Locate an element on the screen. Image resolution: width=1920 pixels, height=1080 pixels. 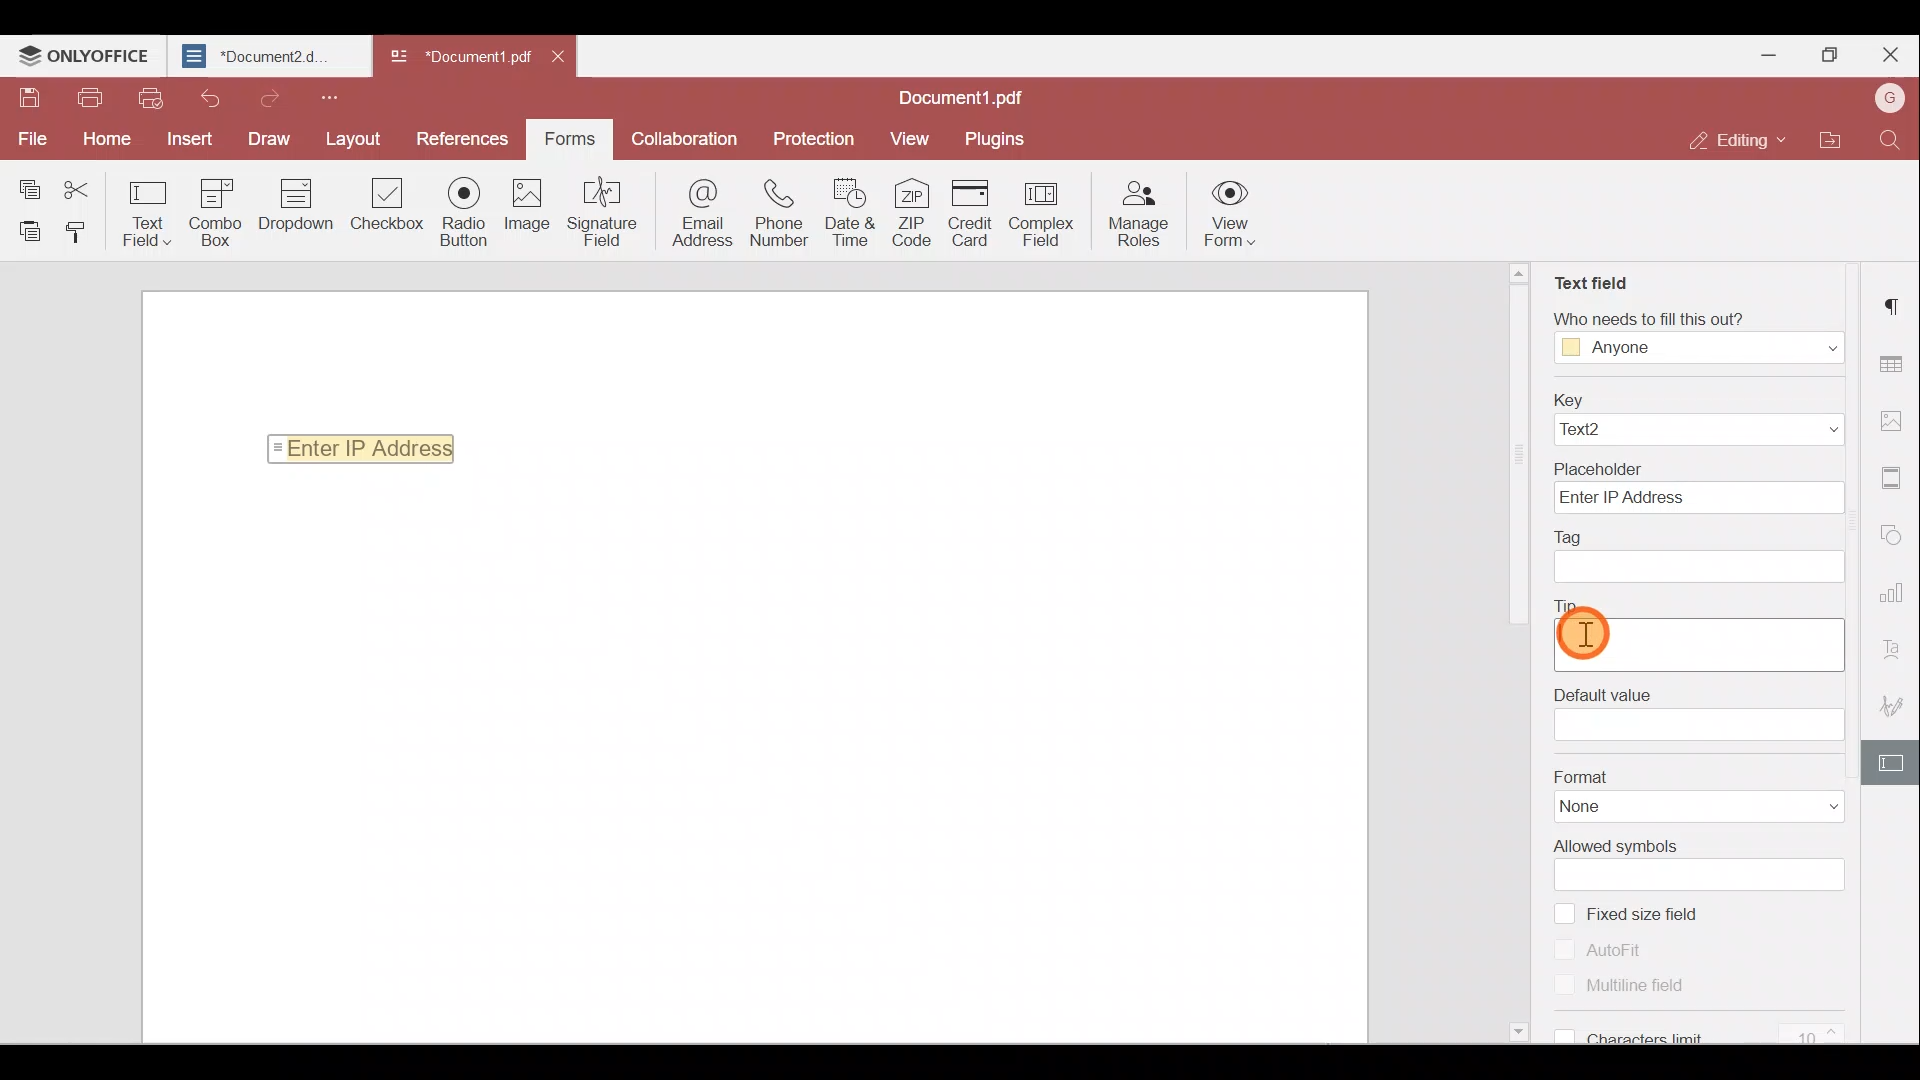
Minimize is located at coordinates (1771, 53).